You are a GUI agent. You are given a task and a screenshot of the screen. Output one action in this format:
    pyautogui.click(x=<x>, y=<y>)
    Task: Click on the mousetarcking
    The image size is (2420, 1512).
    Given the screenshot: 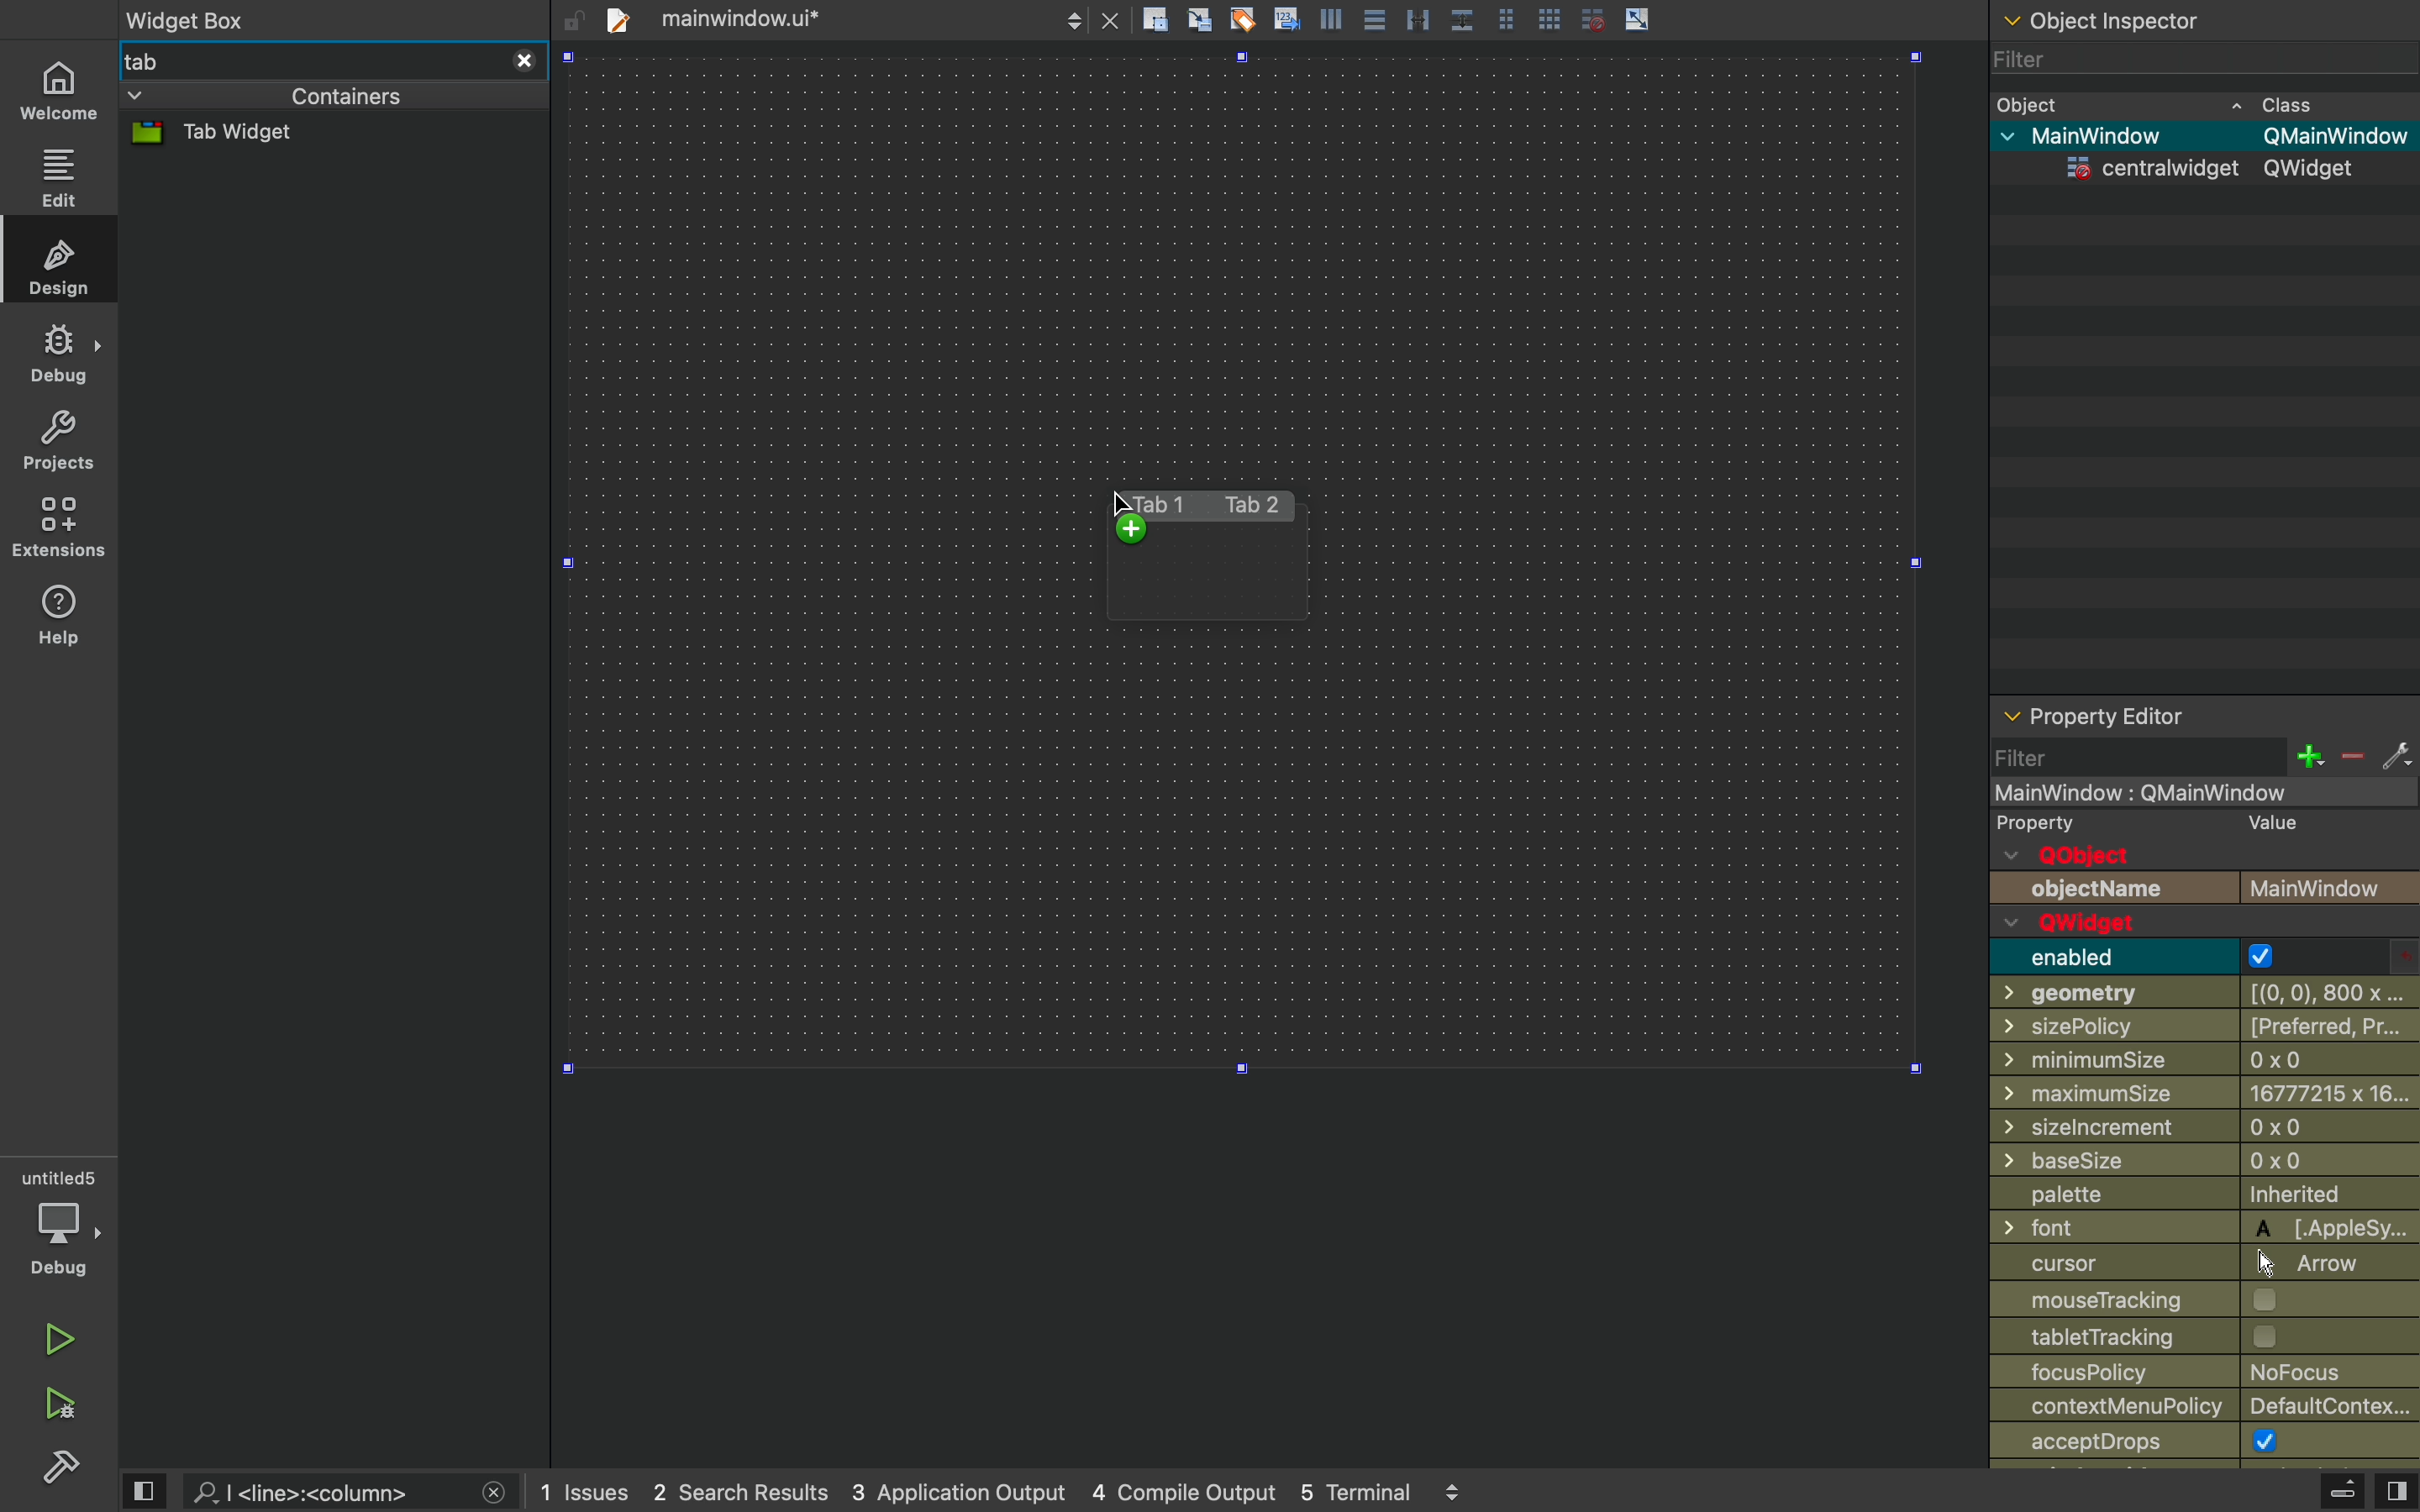 What is the action you would take?
    pyautogui.click(x=2196, y=1301)
    